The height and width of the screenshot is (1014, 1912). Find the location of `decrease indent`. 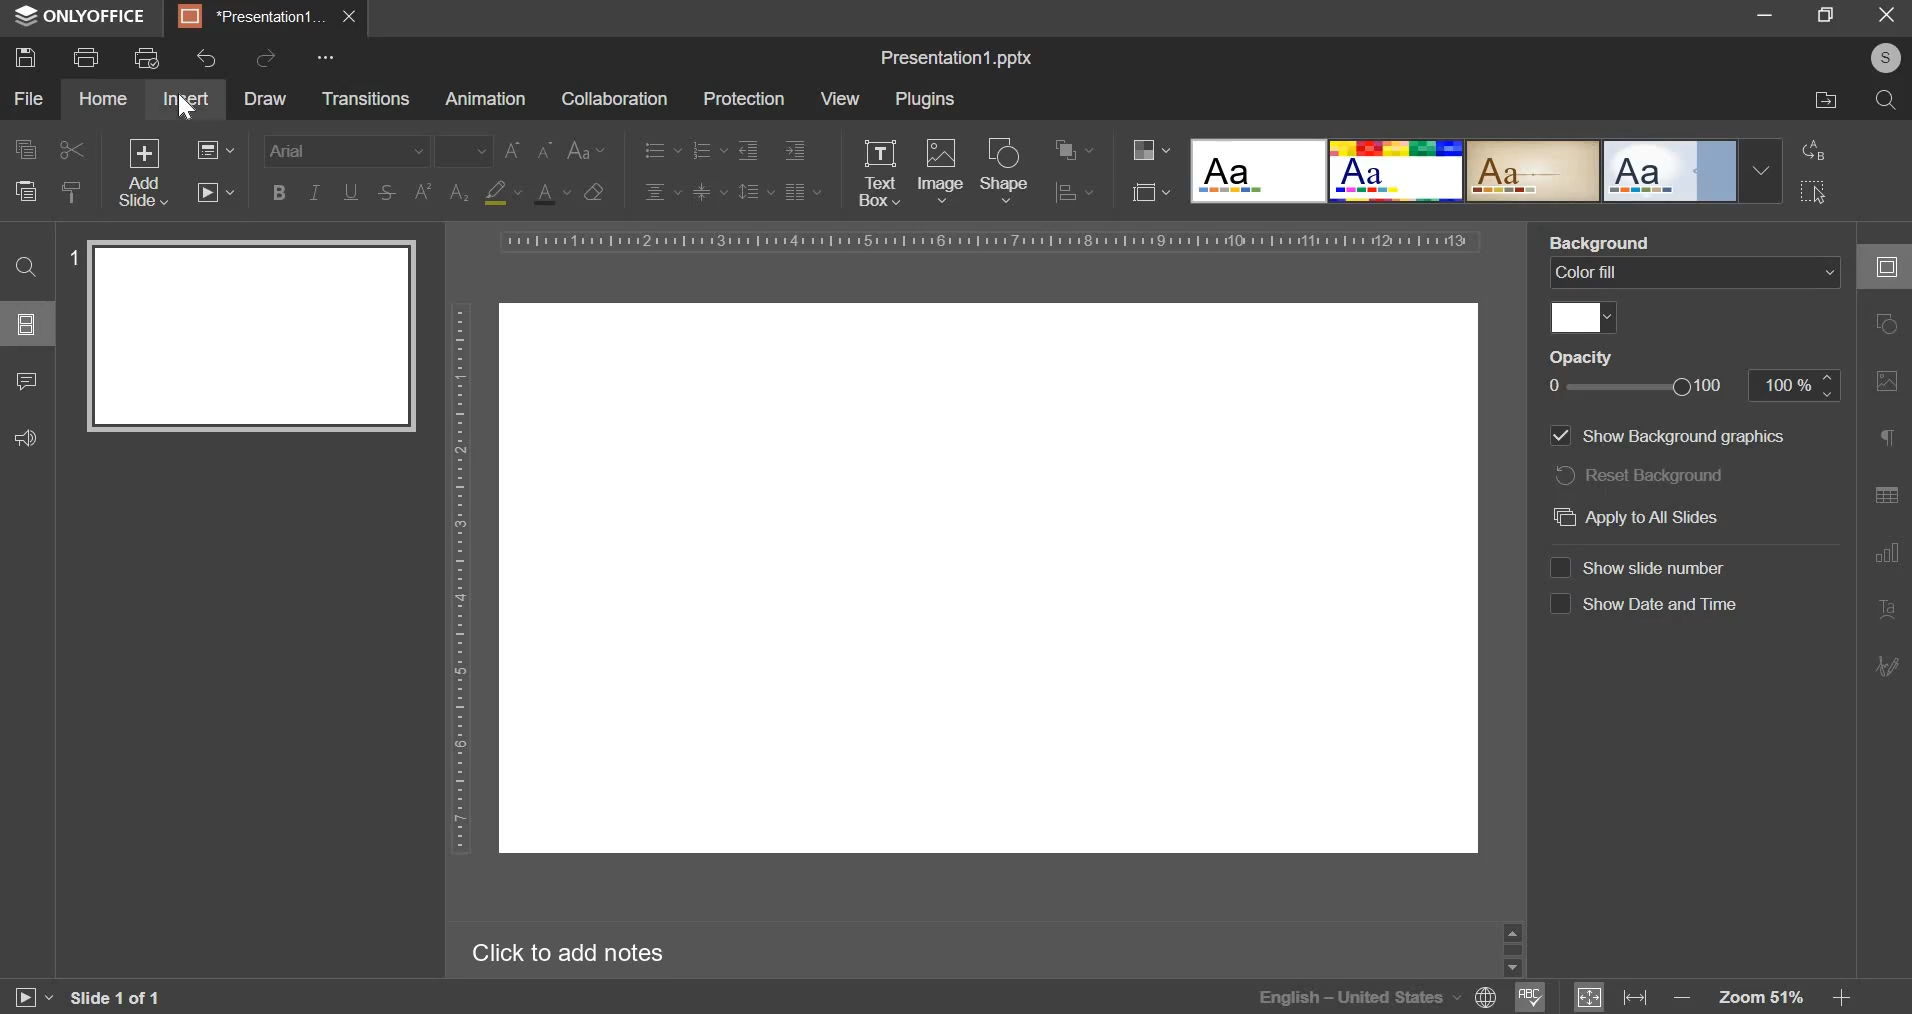

decrease indent is located at coordinates (748, 151).